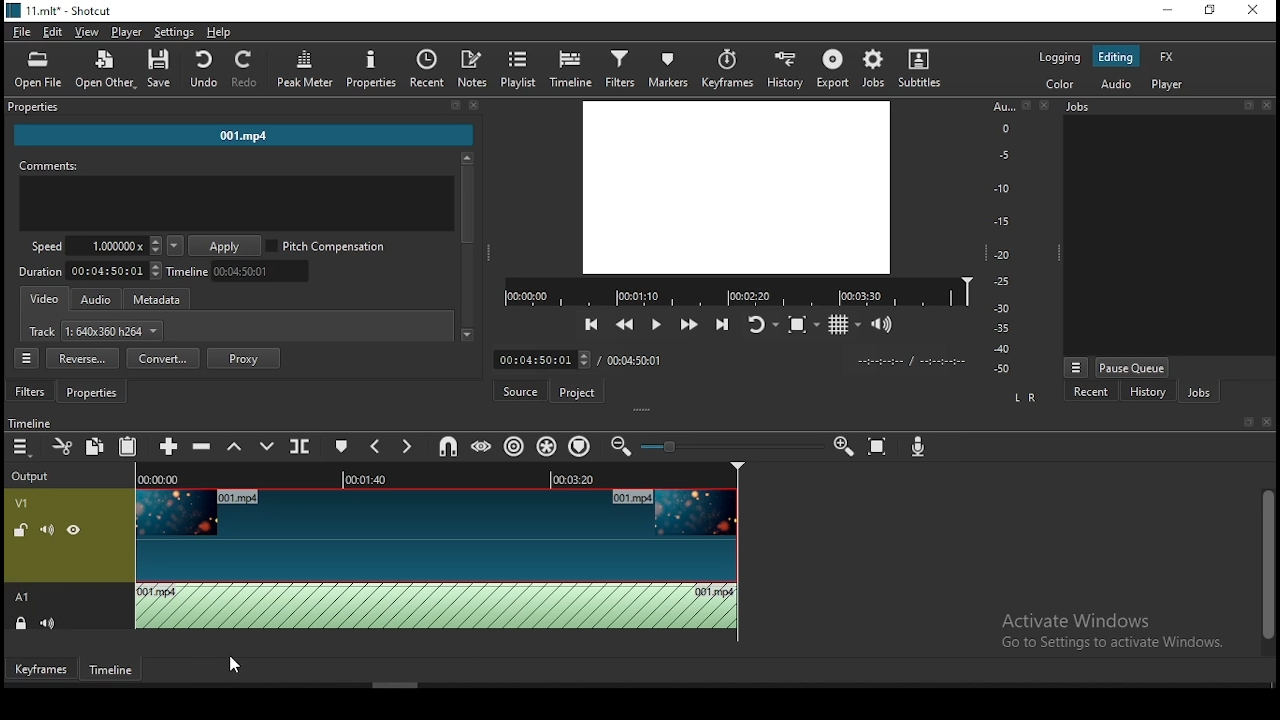 Image resolution: width=1280 pixels, height=720 pixels. What do you see at coordinates (1114, 84) in the screenshot?
I see `audio` at bounding box center [1114, 84].